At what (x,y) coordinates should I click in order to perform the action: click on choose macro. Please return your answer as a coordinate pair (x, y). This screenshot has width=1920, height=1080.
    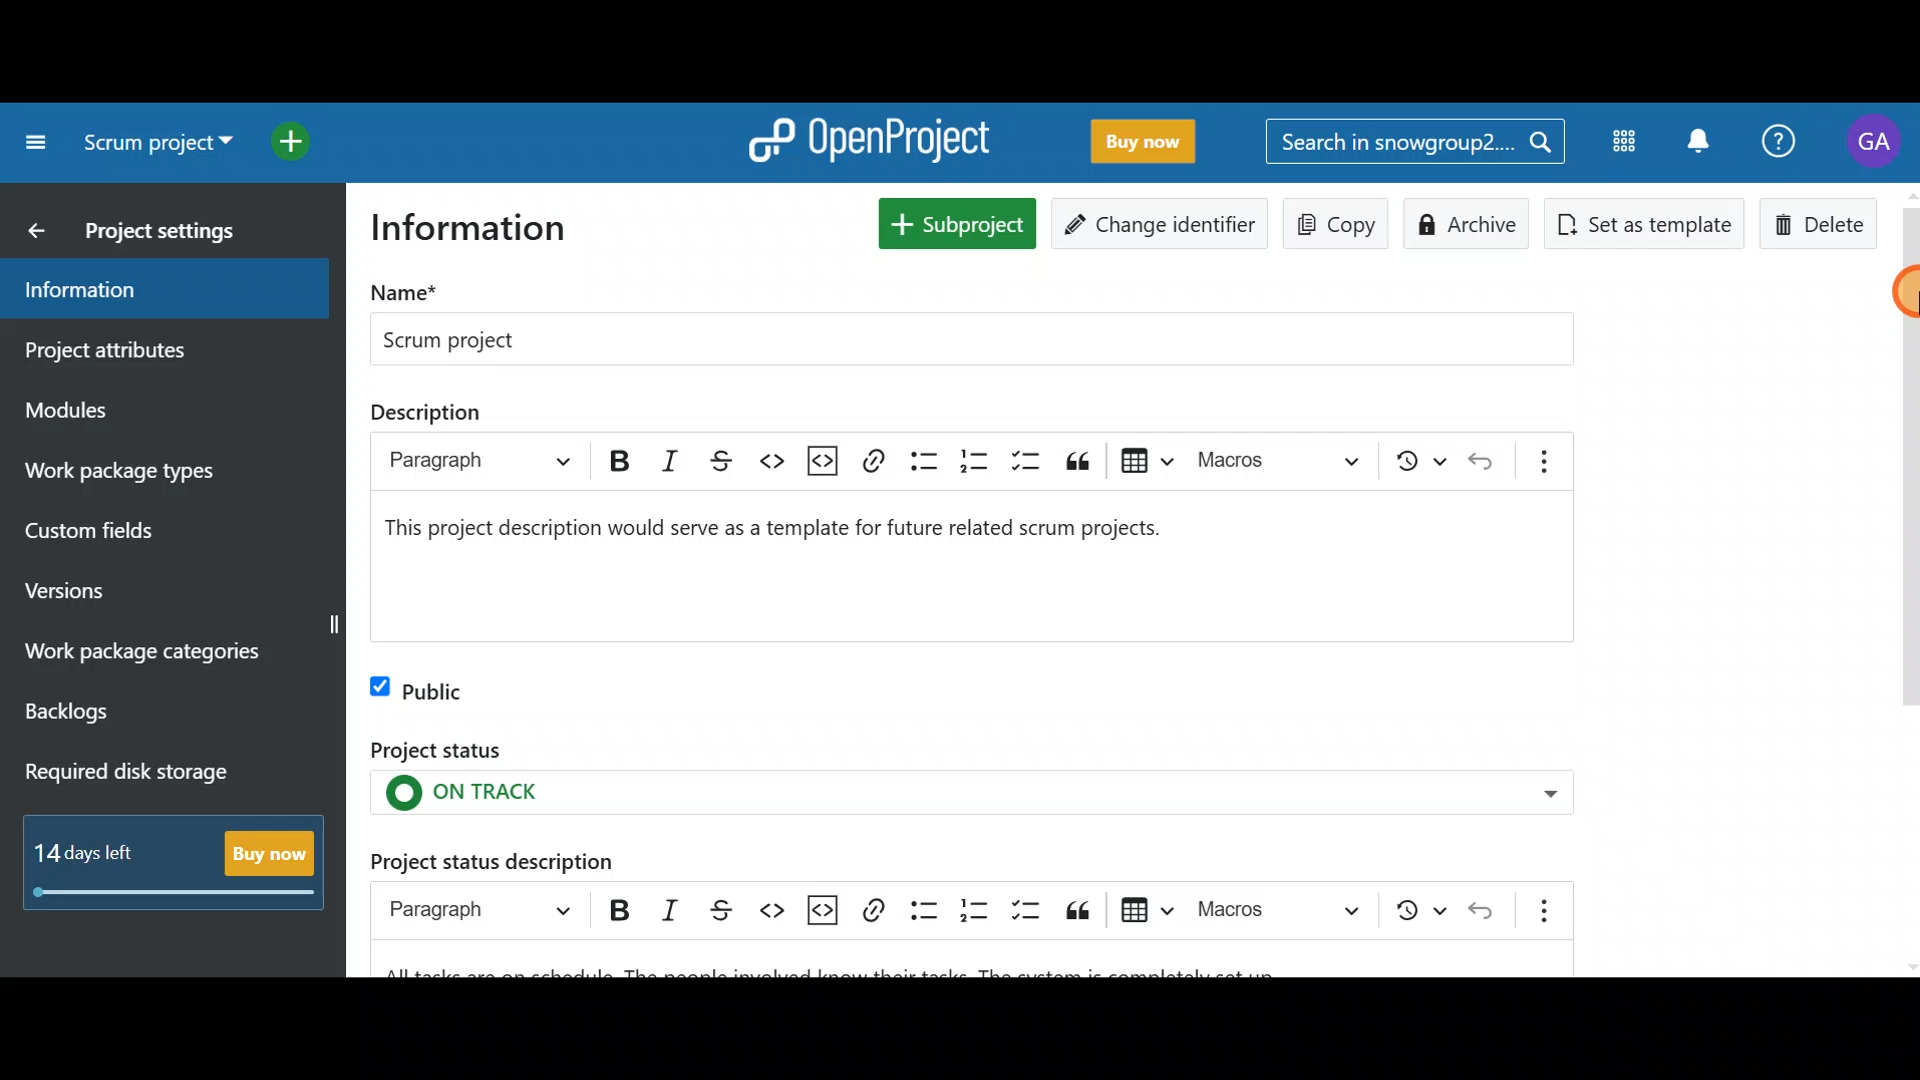
    Looking at the image, I should click on (1281, 458).